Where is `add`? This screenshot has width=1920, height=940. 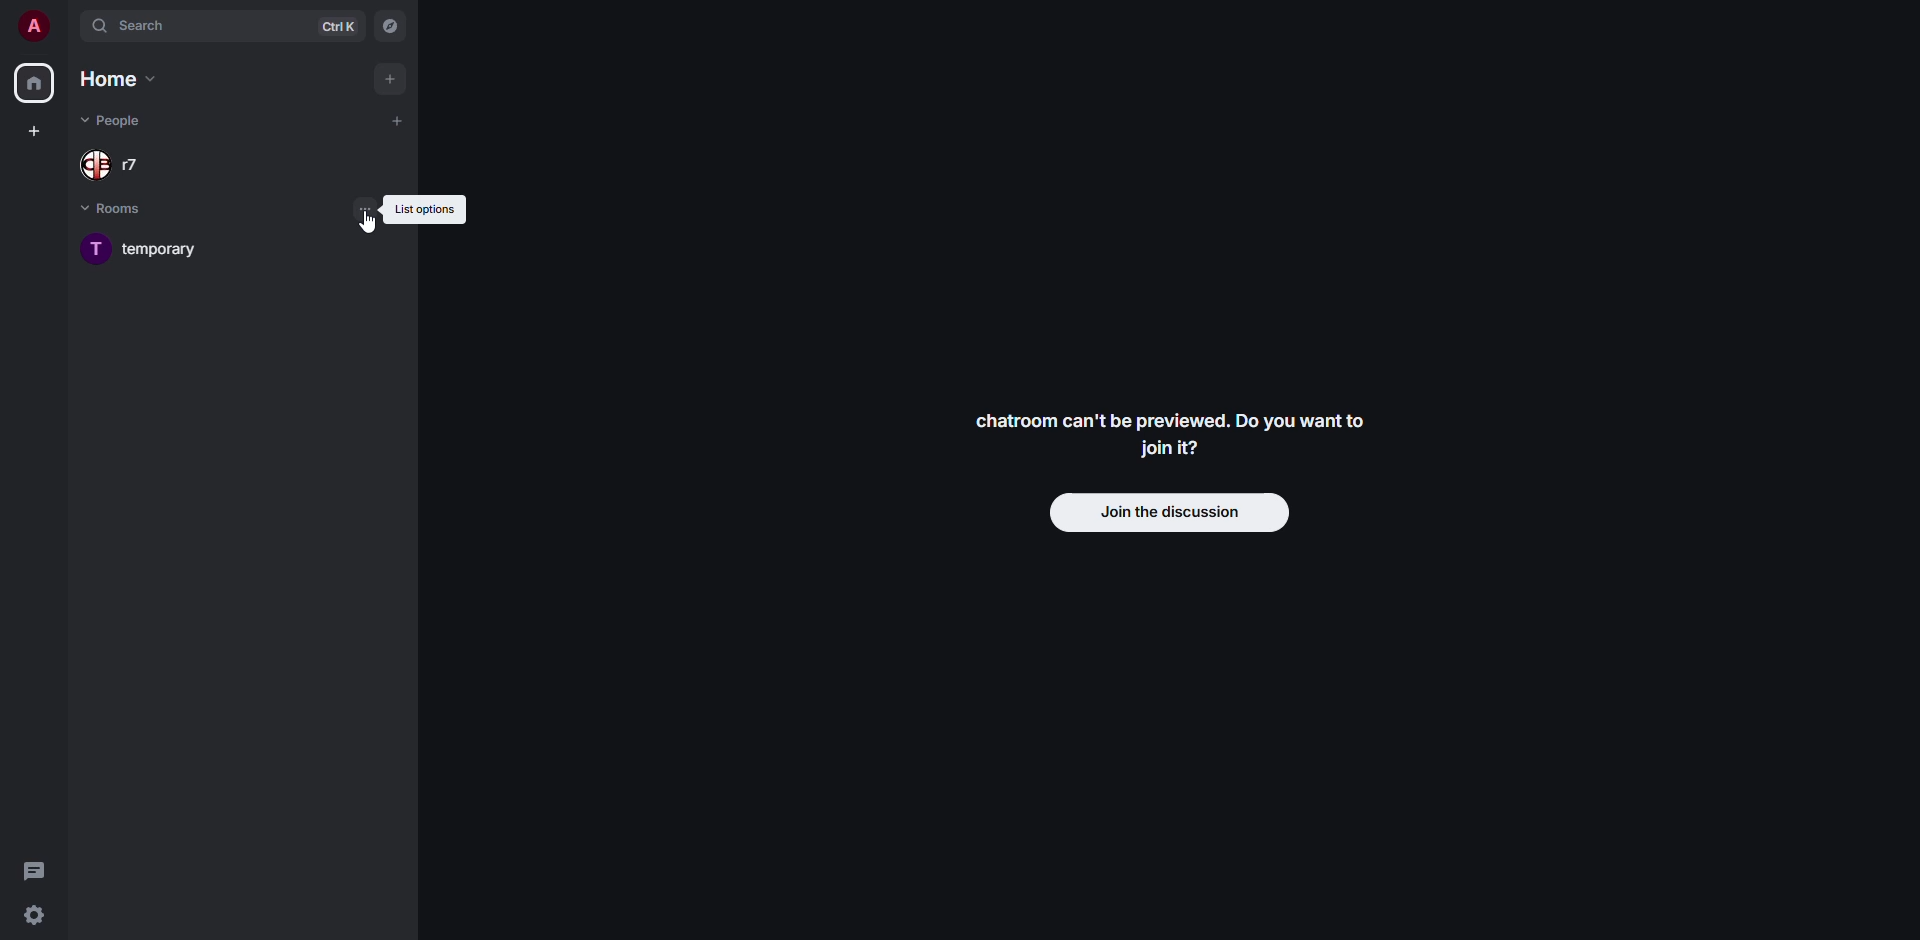 add is located at coordinates (398, 120).